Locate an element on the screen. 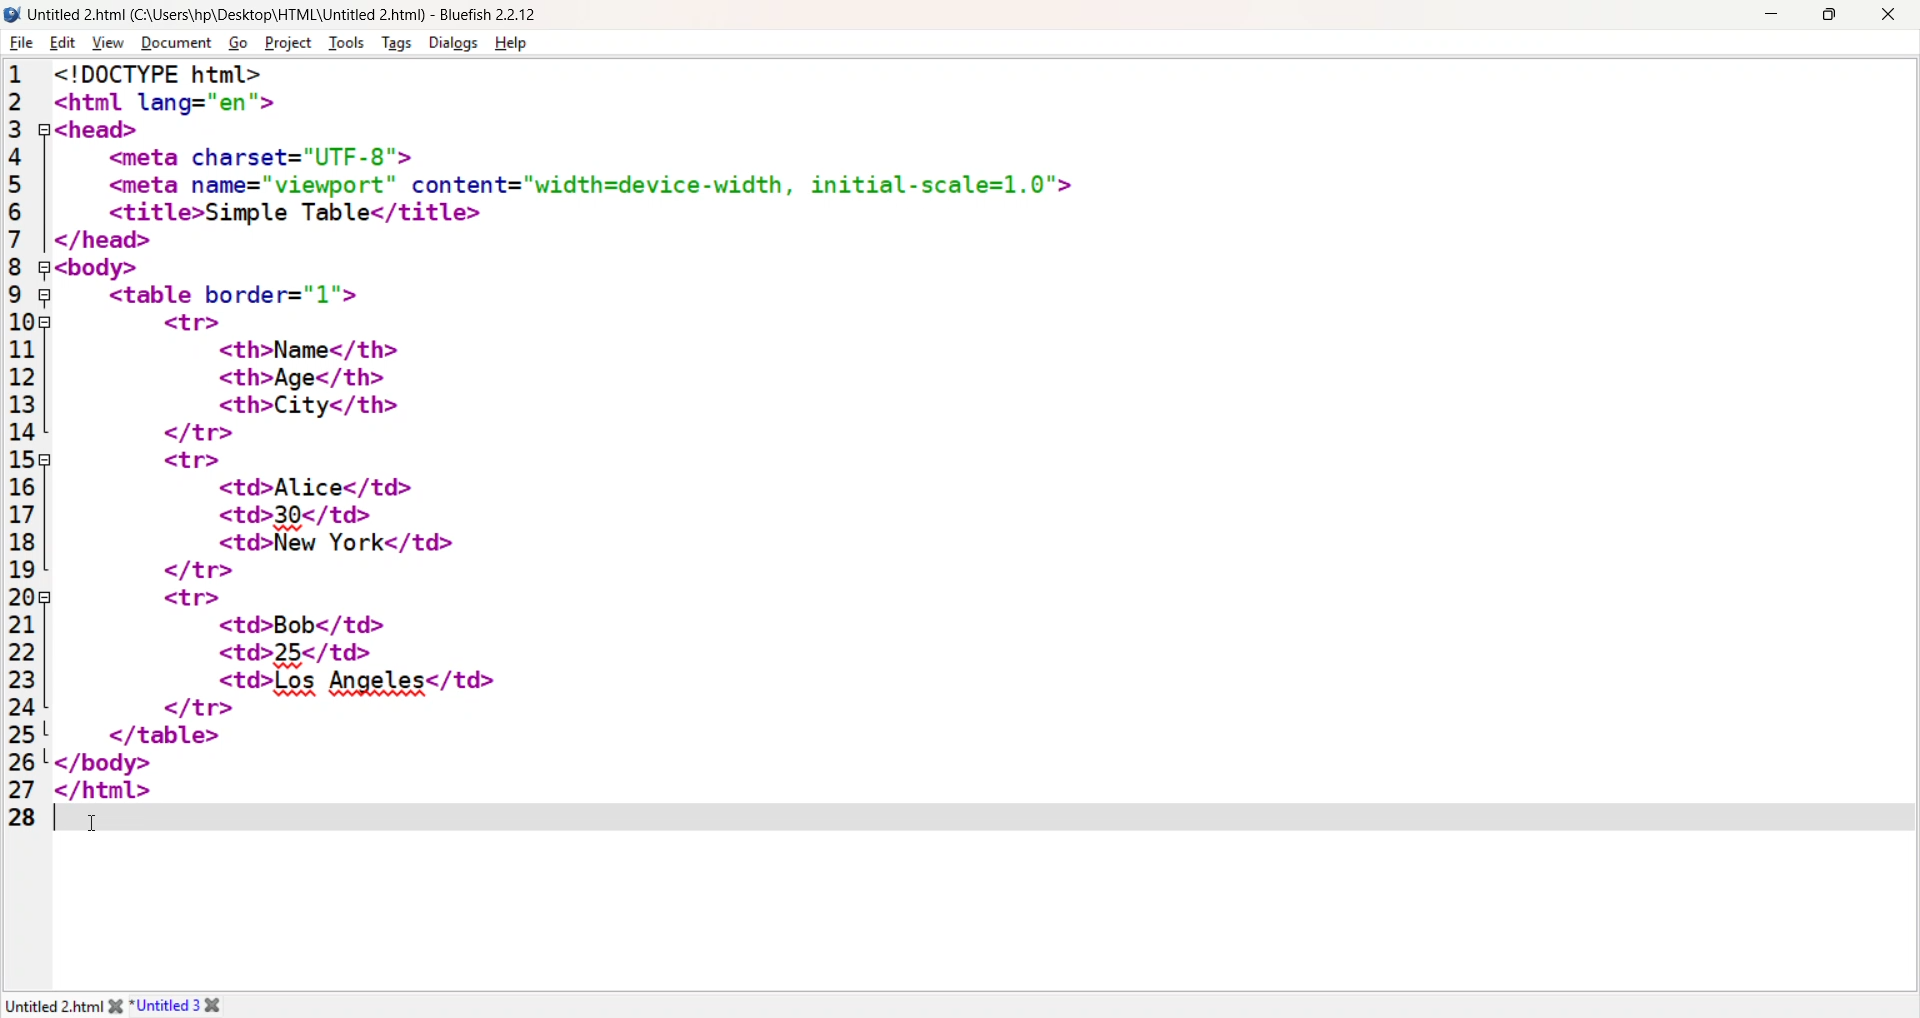  Document is located at coordinates (175, 44).